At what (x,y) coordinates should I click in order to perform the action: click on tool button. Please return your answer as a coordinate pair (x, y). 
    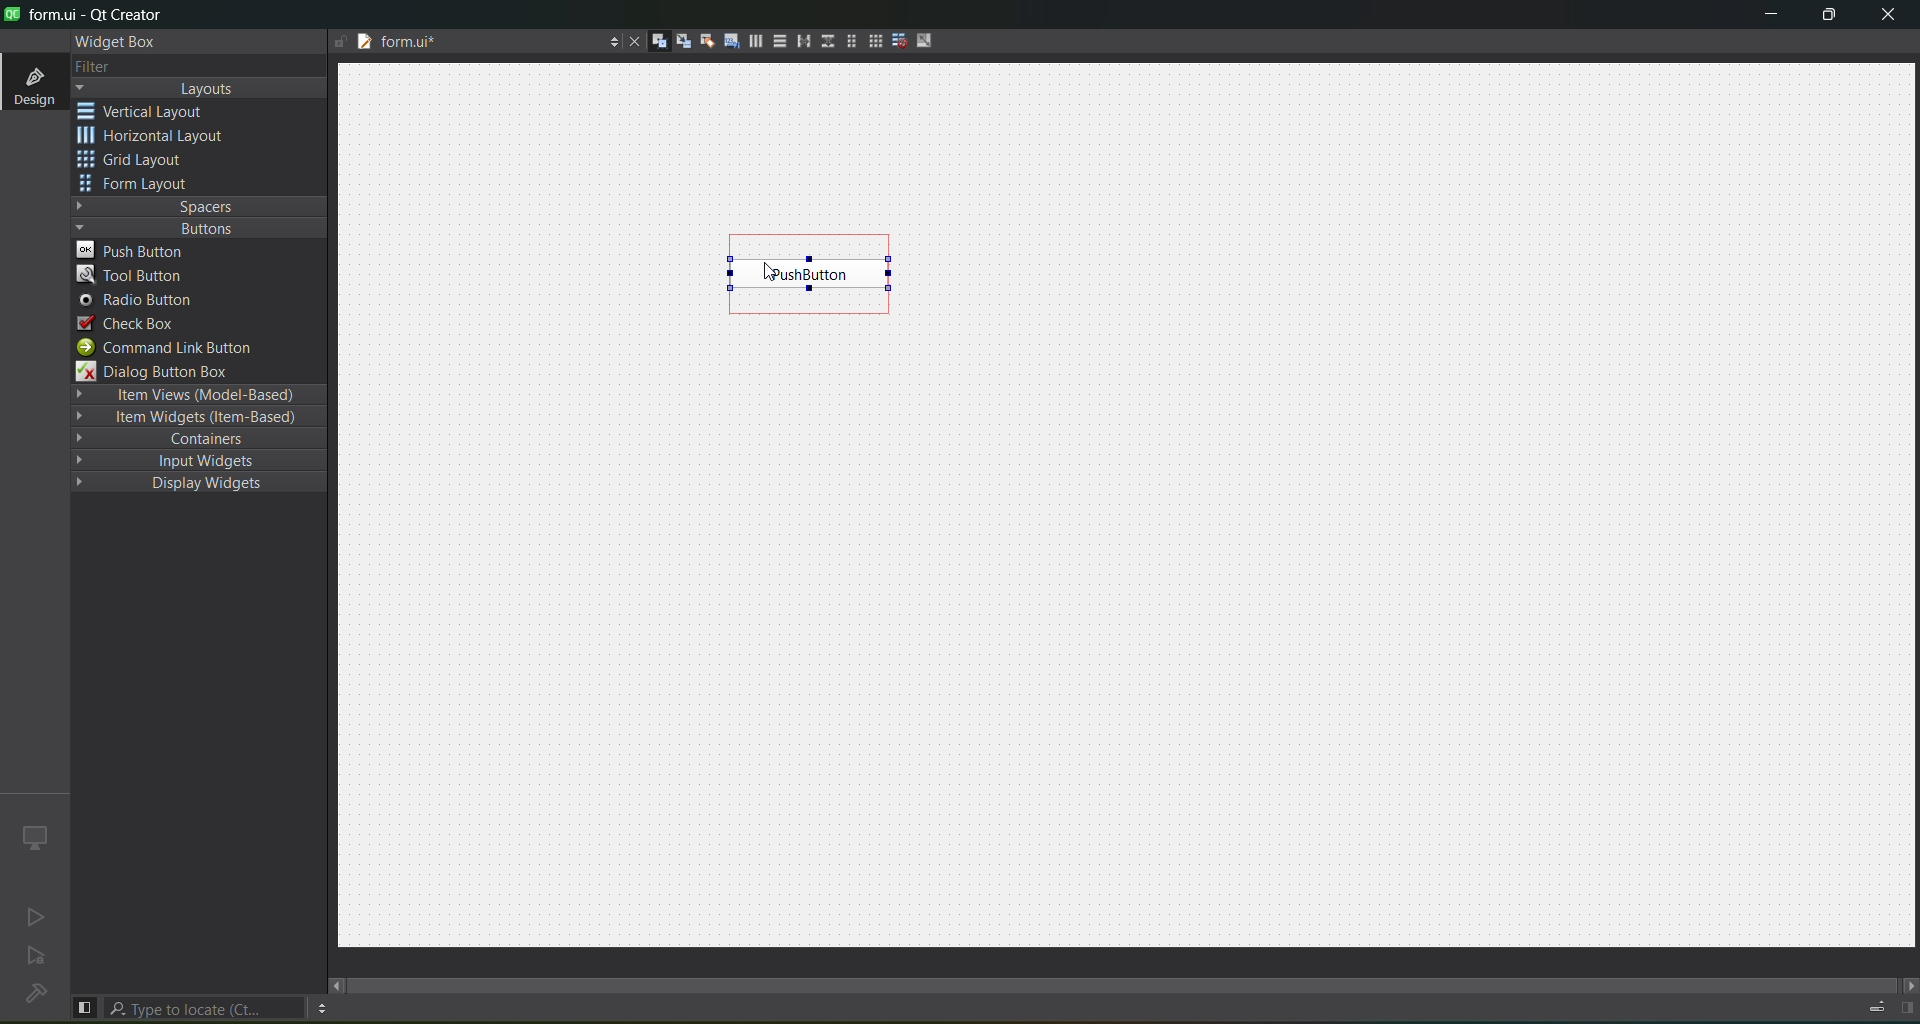
    Looking at the image, I should click on (132, 277).